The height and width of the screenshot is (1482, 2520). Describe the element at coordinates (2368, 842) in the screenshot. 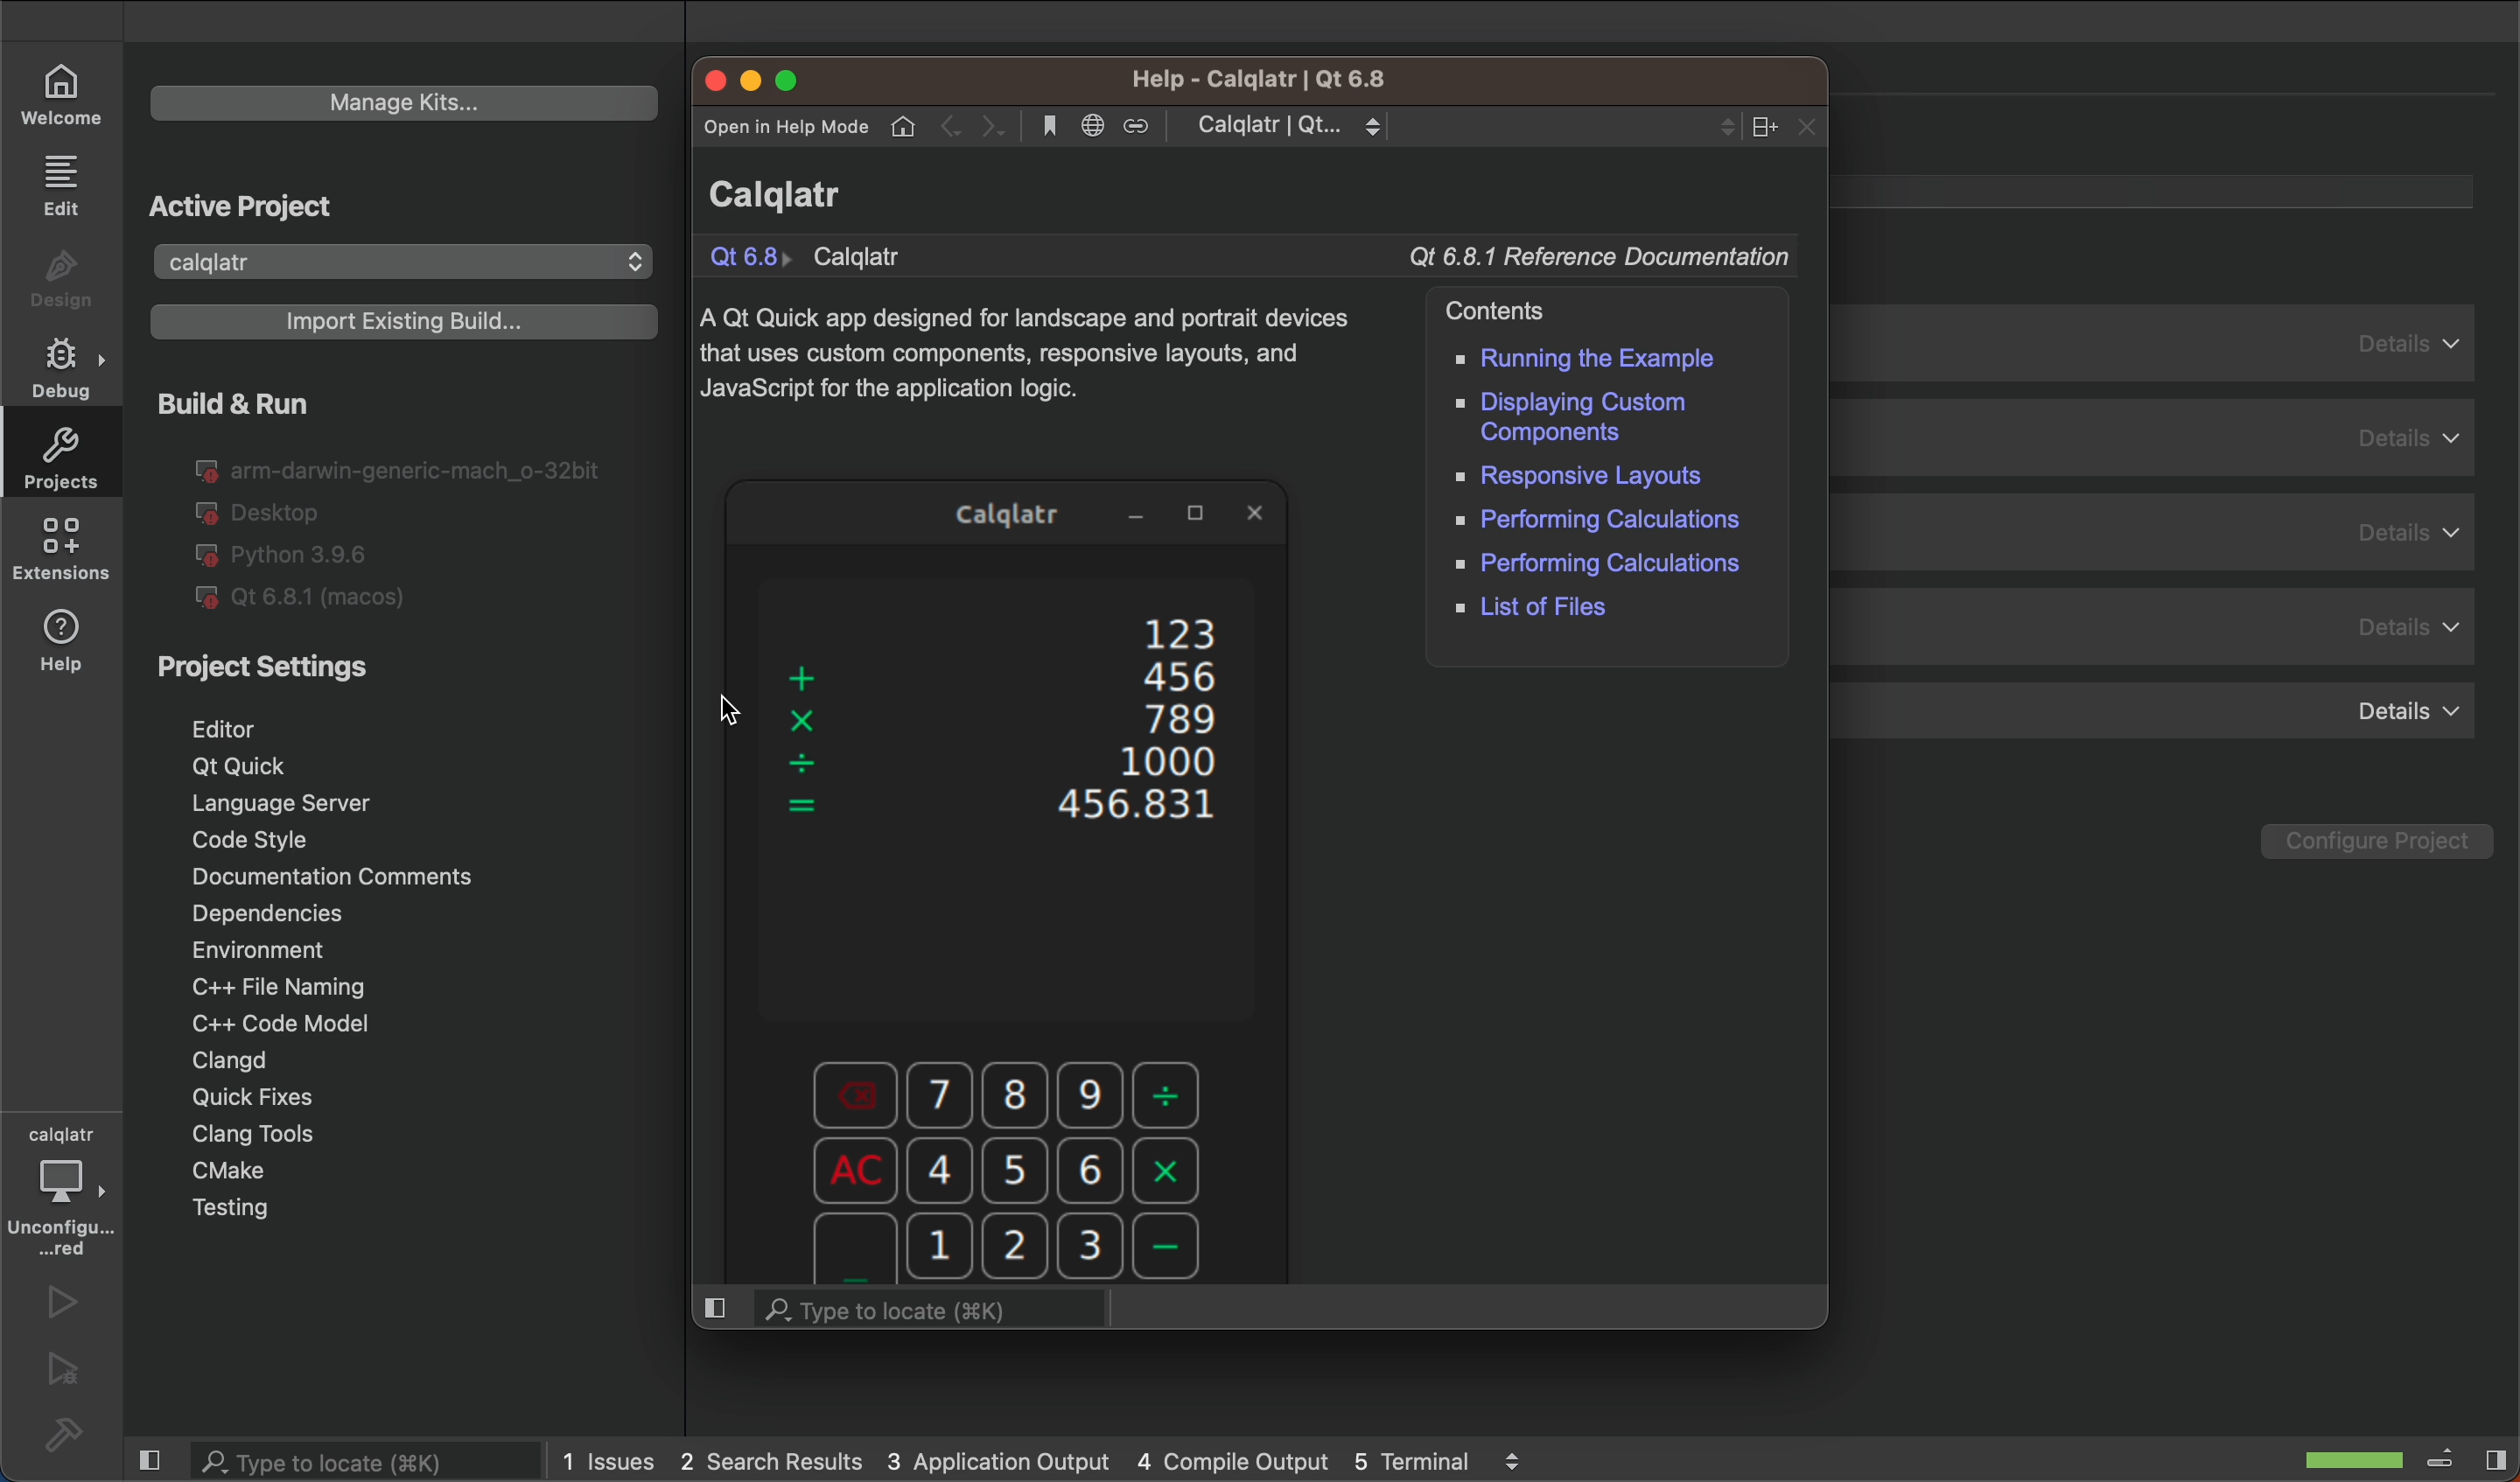

I see `Configure Project` at that location.